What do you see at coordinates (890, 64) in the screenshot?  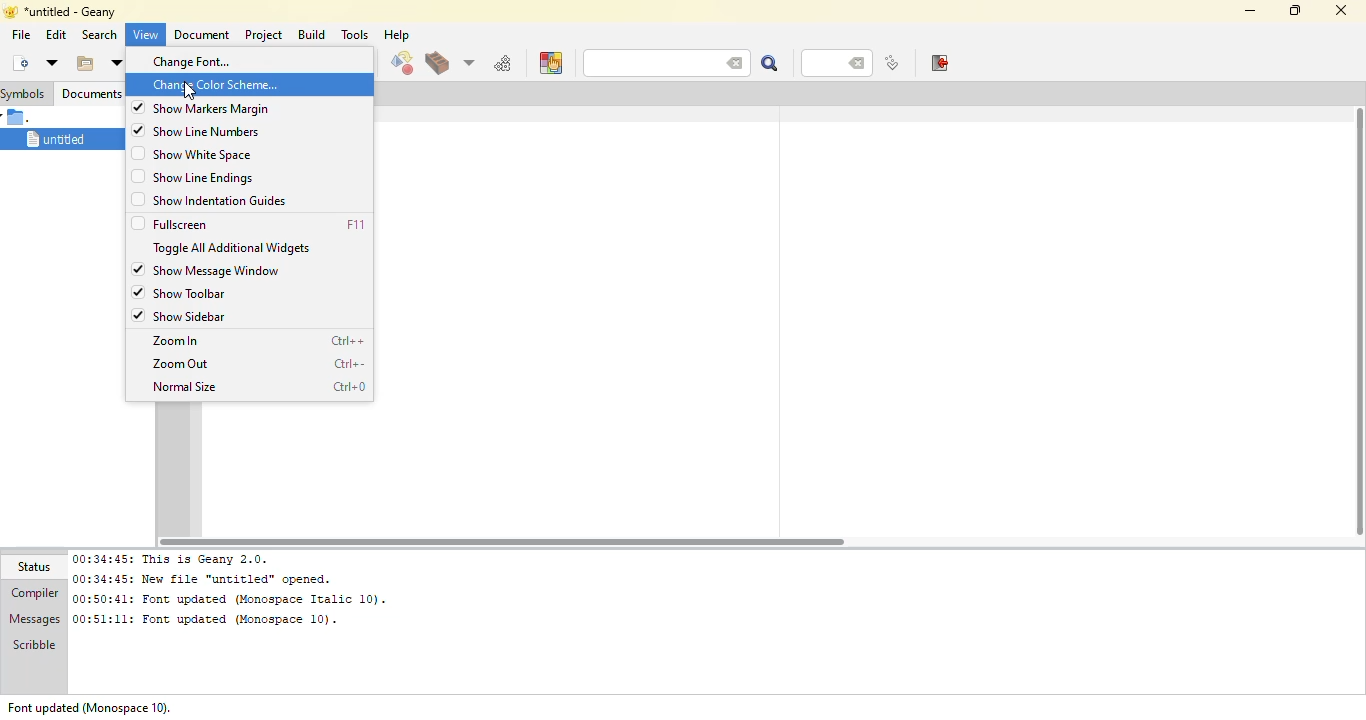 I see `jump to line` at bounding box center [890, 64].